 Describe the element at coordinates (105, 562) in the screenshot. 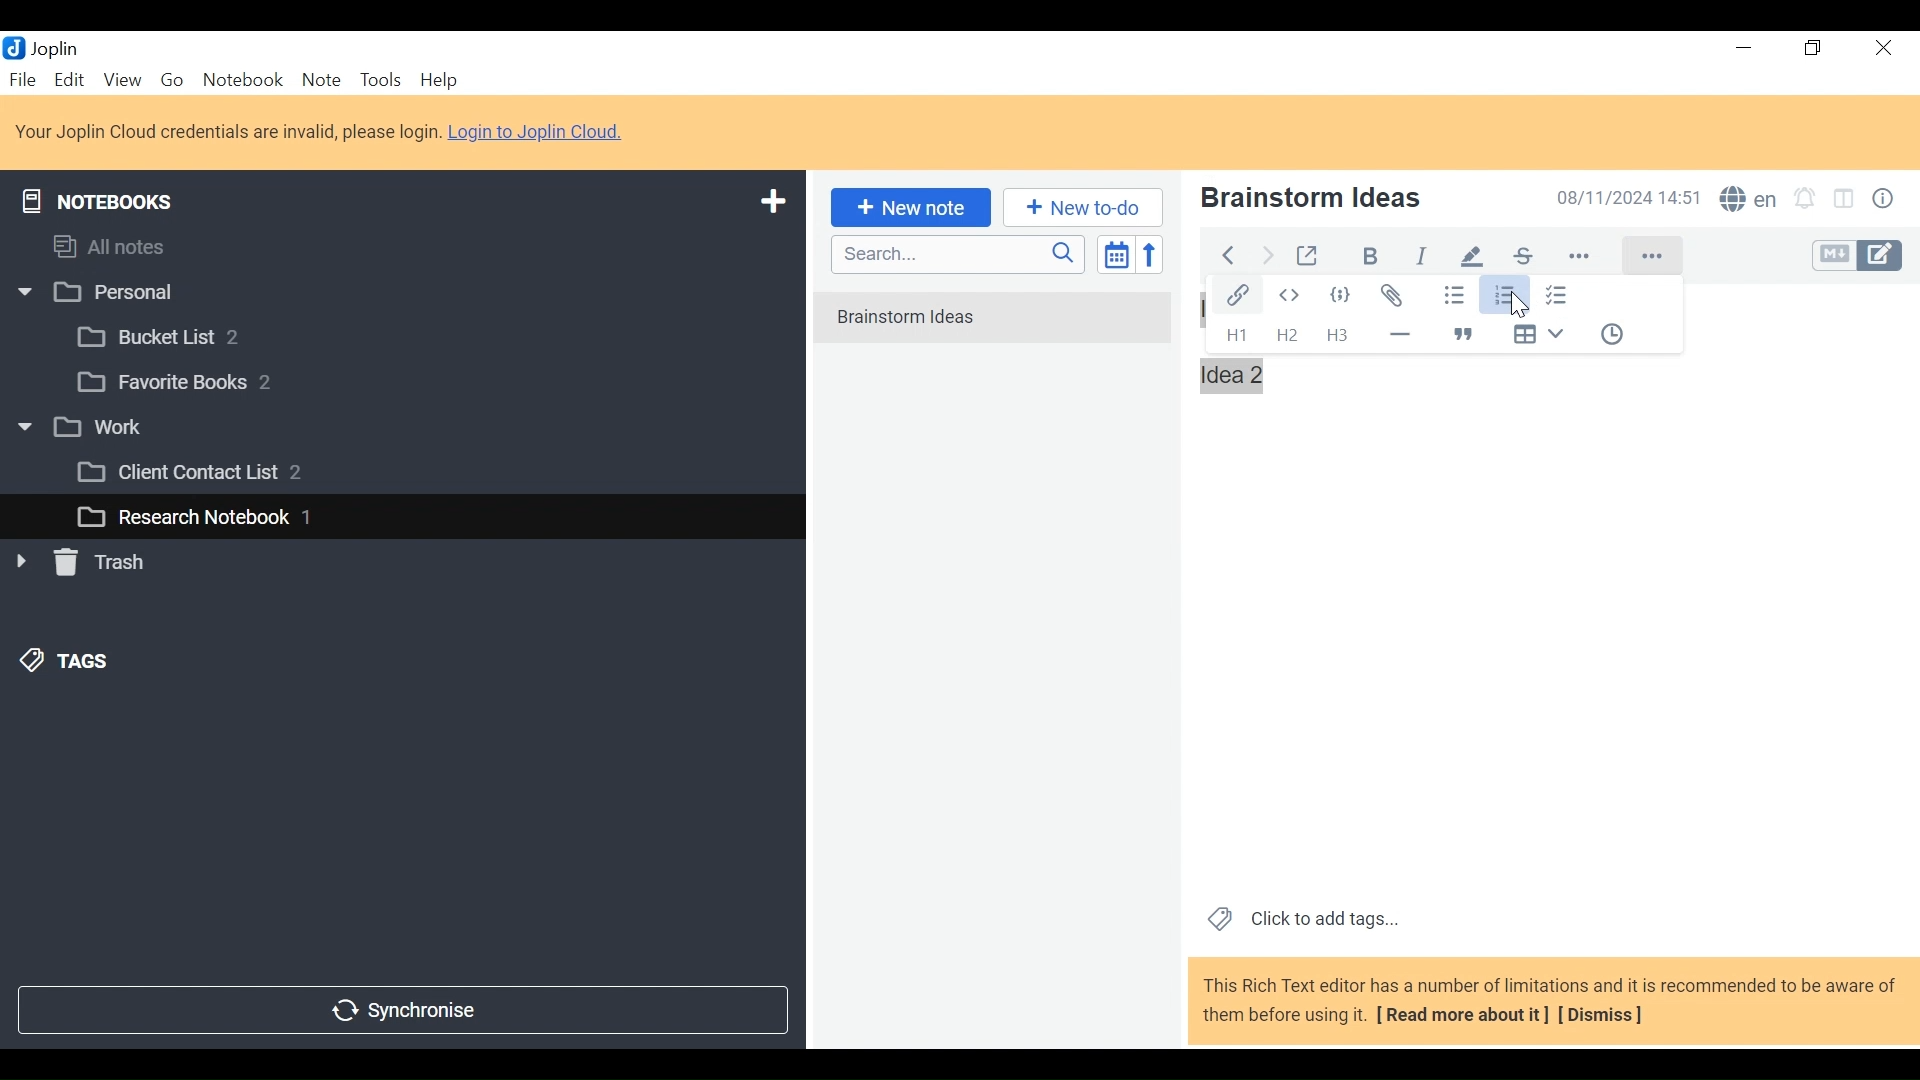

I see `» [ Trash` at that location.